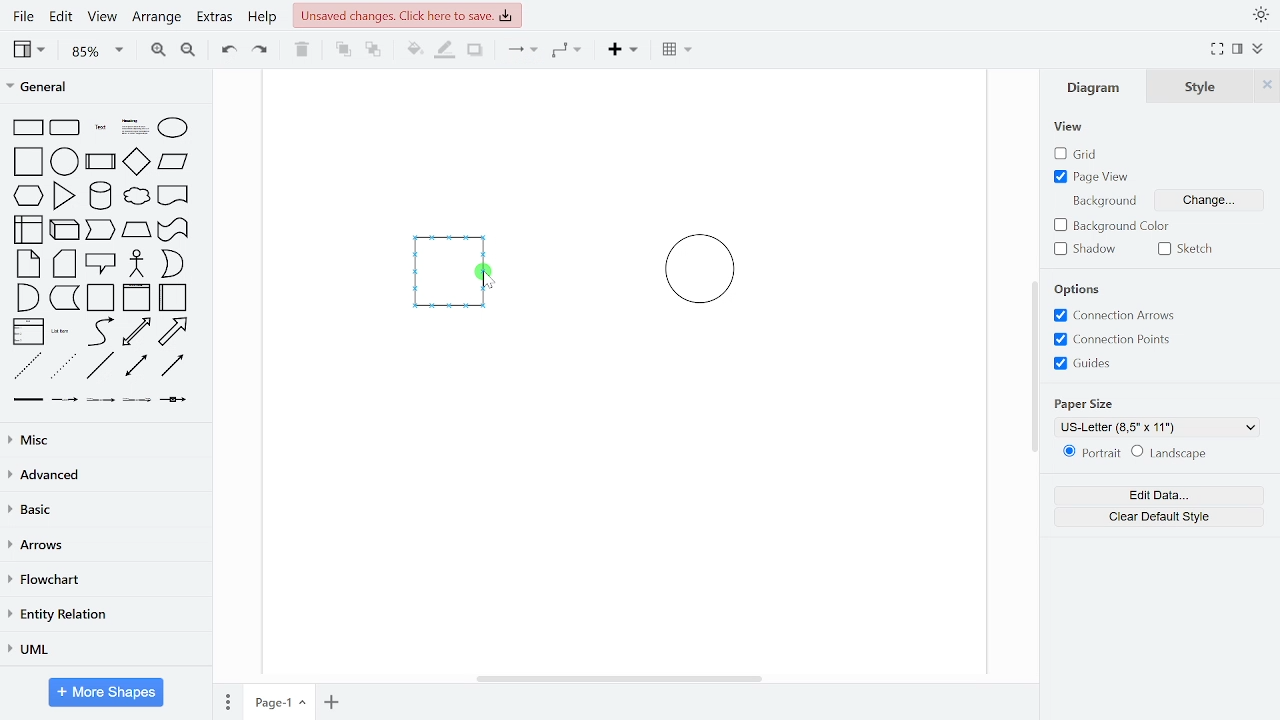 The image size is (1280, 720). I want to click on to front, so click(343, 50).